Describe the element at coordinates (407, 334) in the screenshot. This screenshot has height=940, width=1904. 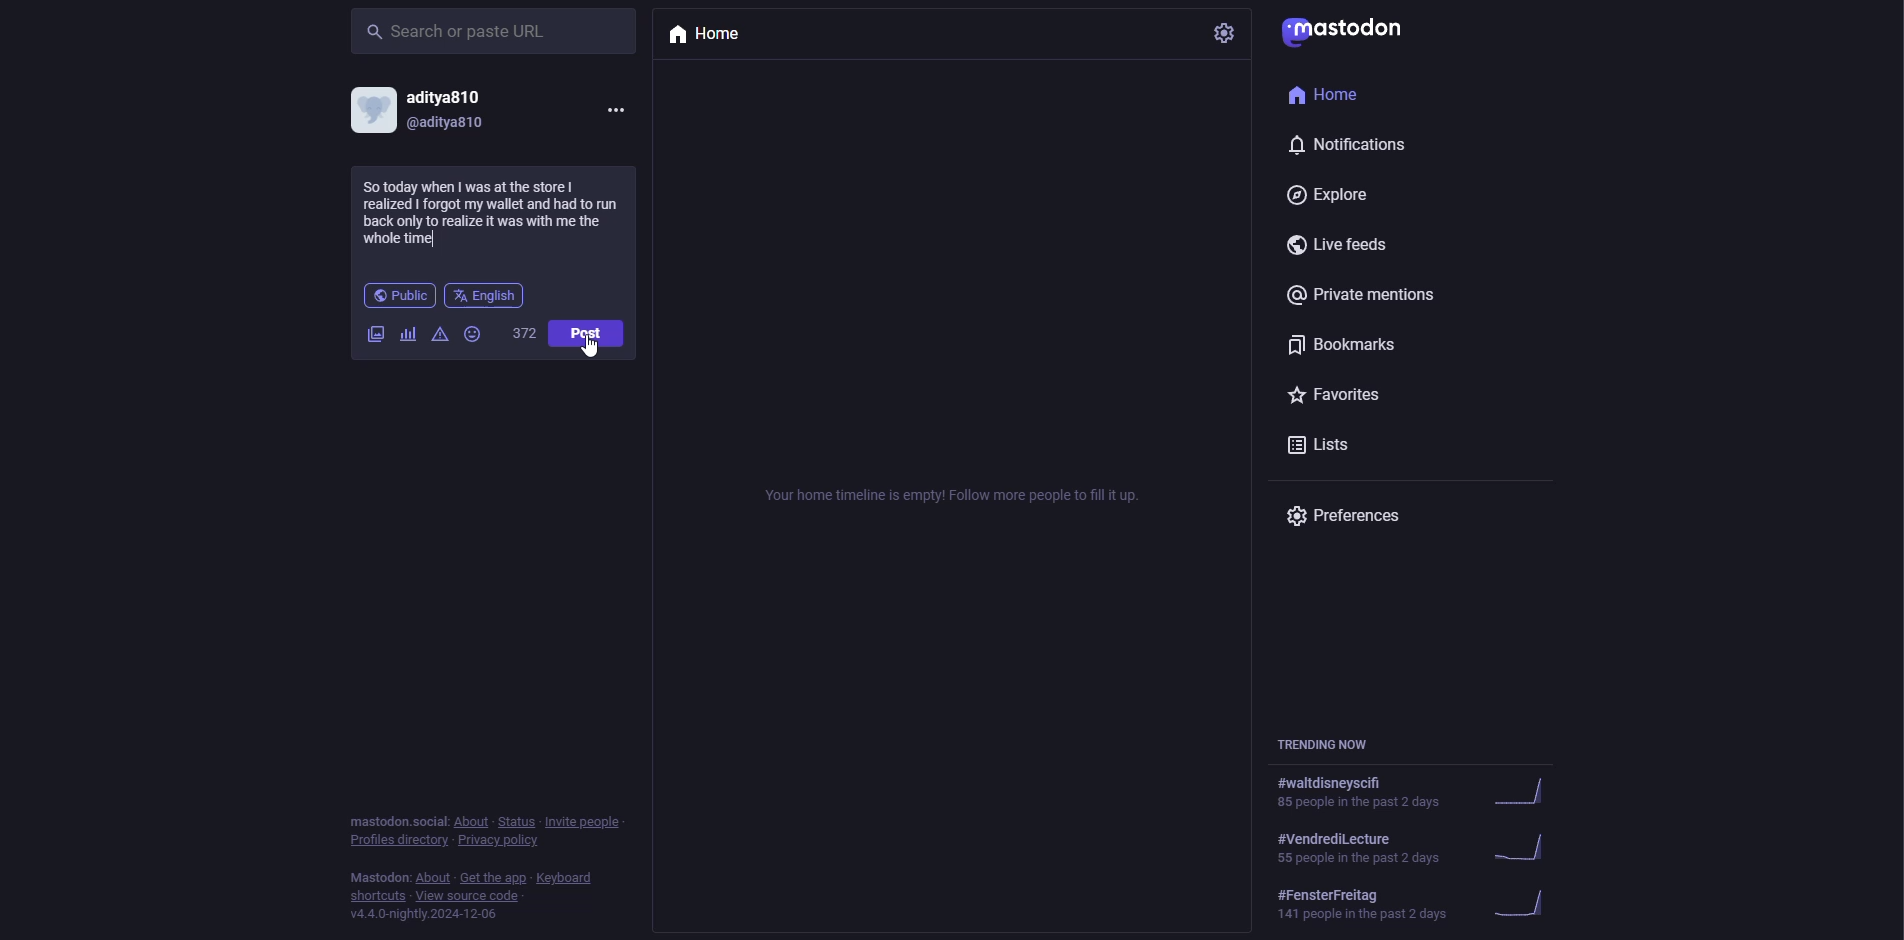
I see `polls` at that location.